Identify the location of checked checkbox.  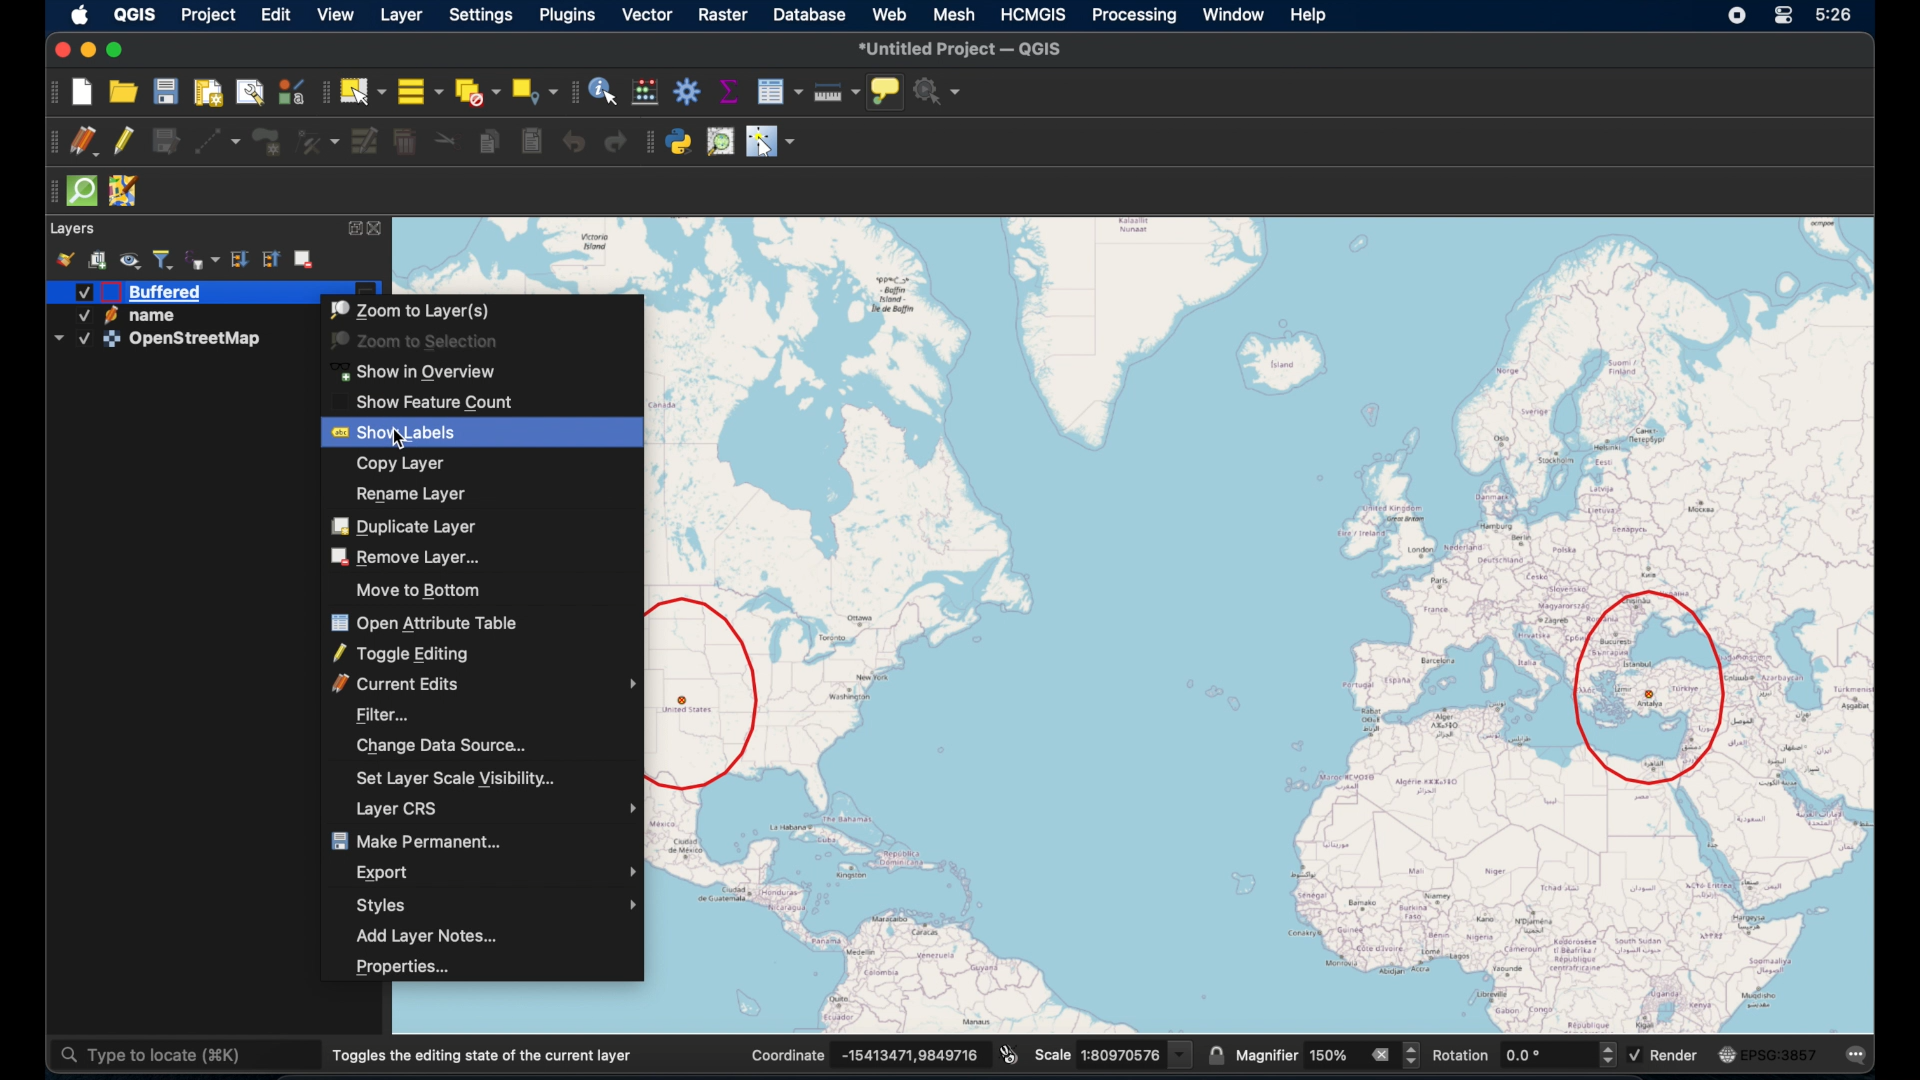
(1634, 1052).